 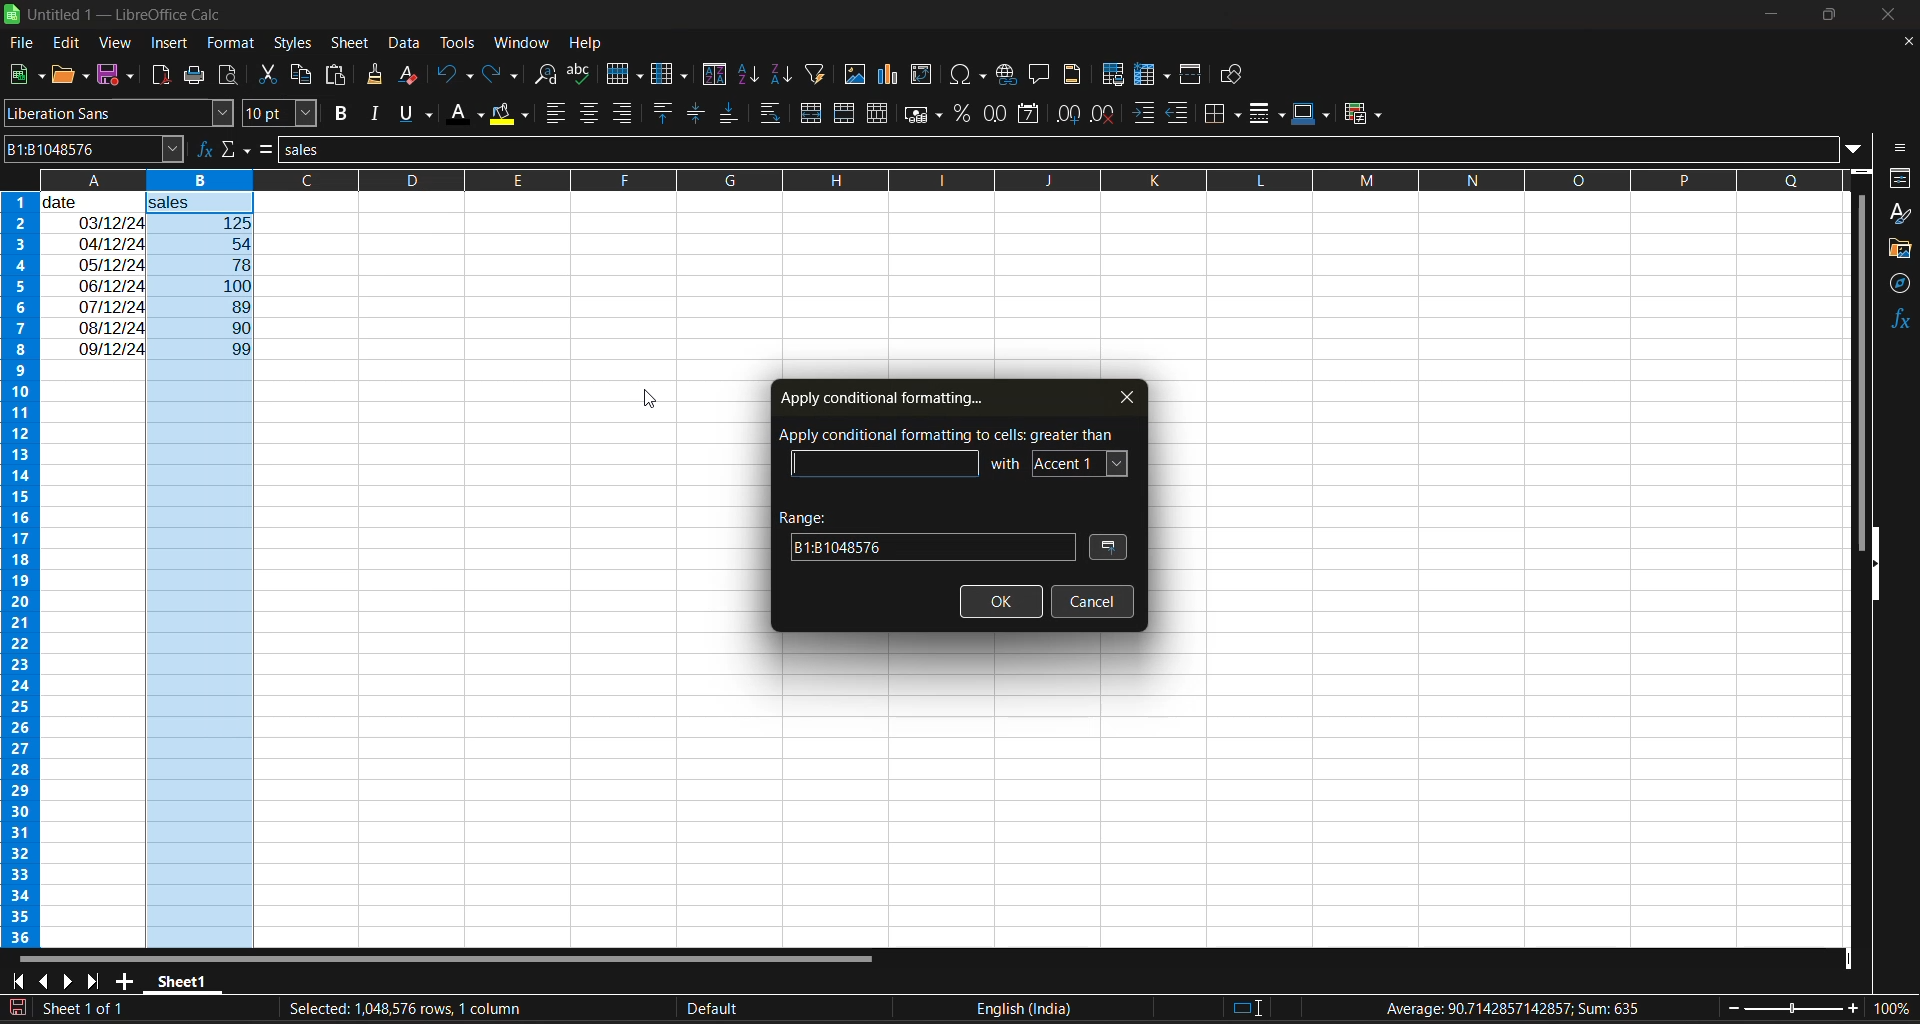 I want to click on insert chart, so click(x=894, y=76).